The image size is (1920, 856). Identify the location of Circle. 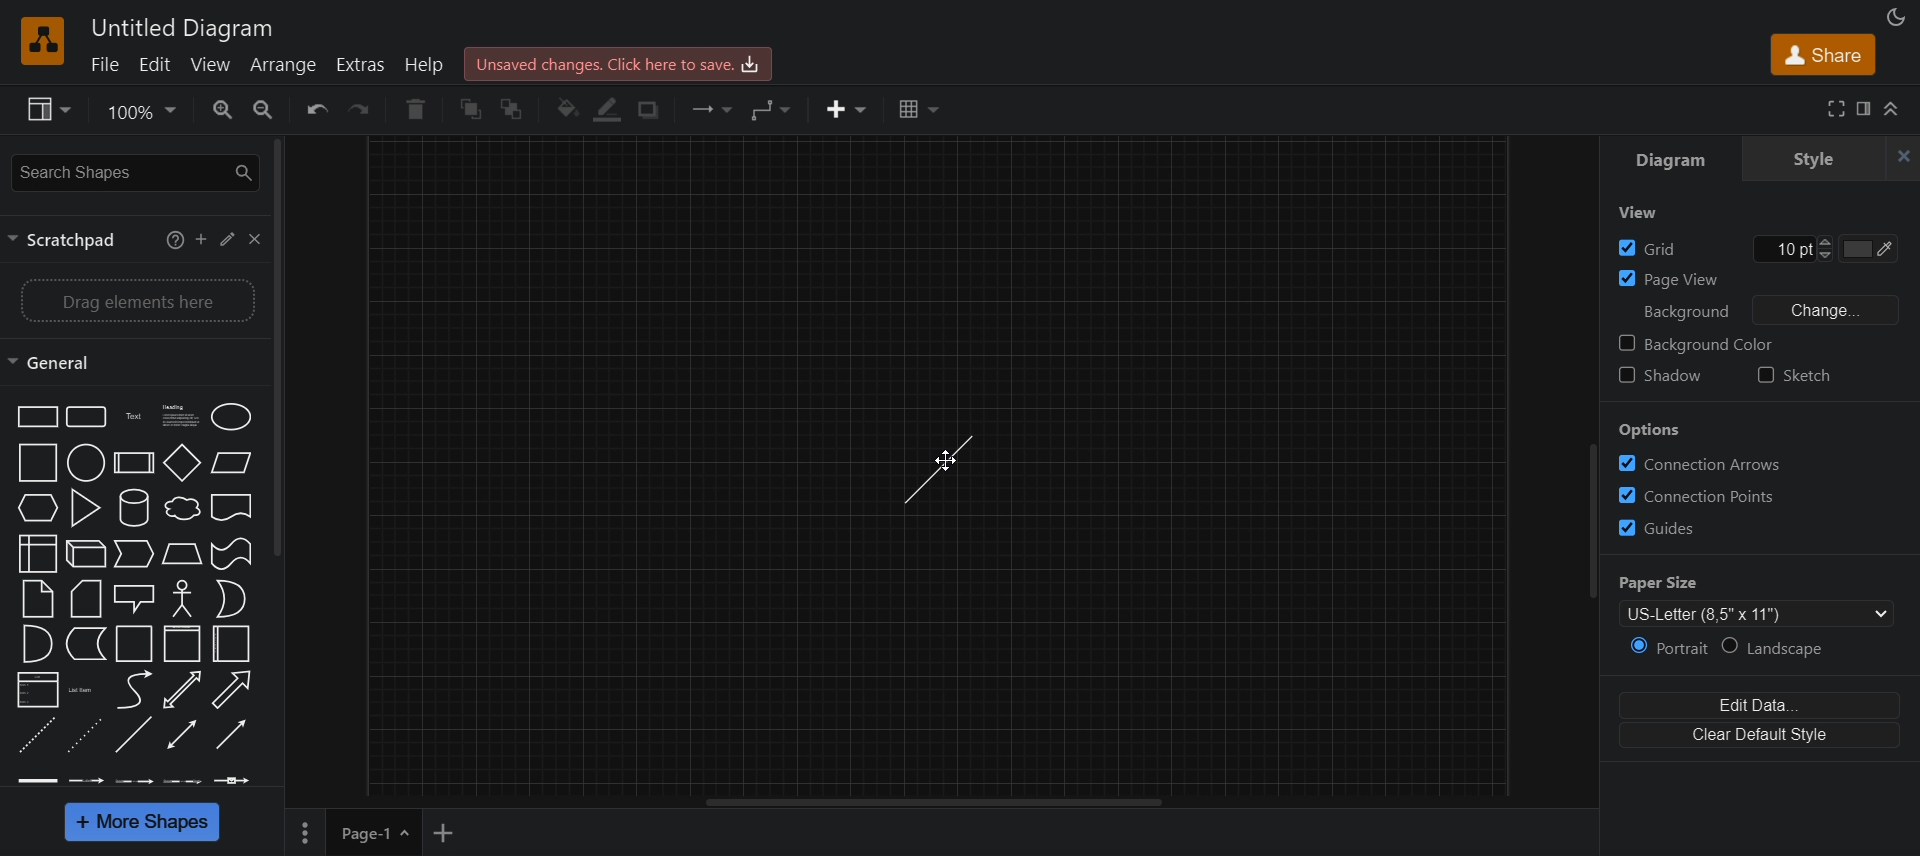
(233, 415).